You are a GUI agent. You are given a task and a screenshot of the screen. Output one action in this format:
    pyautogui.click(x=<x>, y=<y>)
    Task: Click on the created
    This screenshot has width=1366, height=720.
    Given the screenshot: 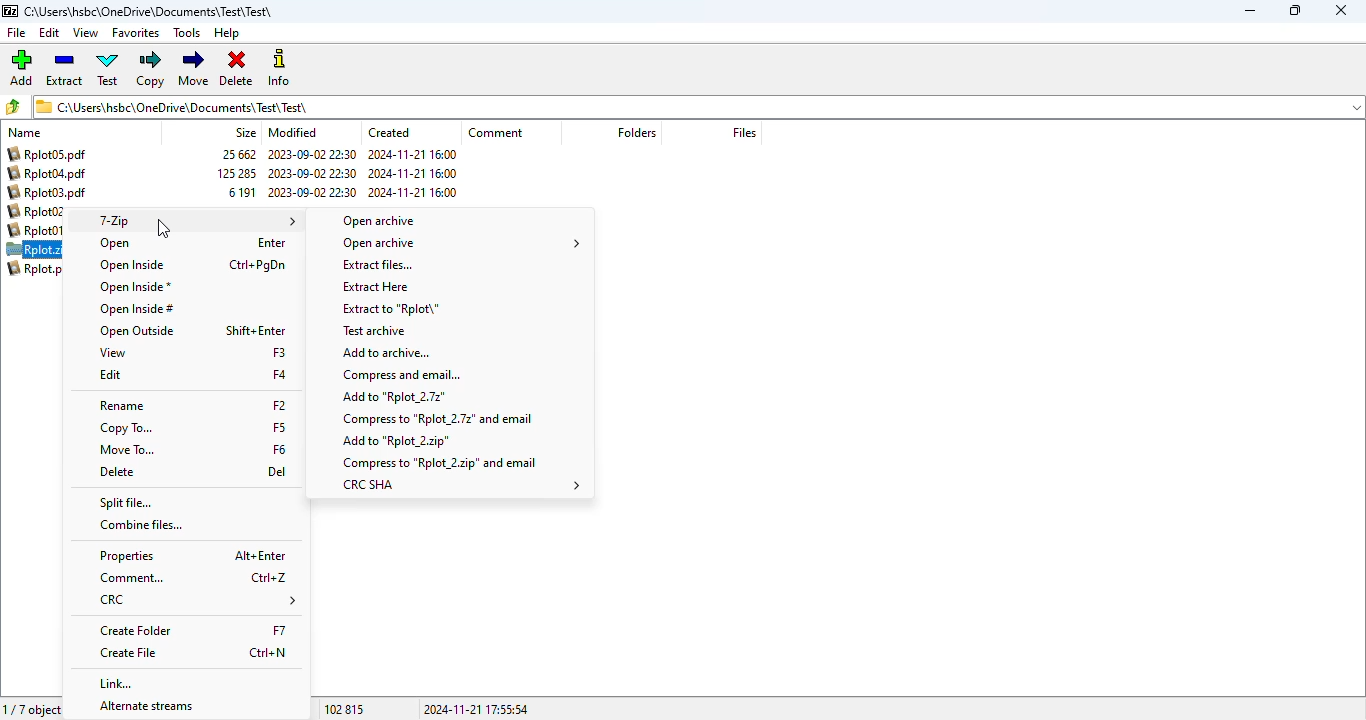 What is the action you would take?
    pyautogui.click(x=389, y=132)
    